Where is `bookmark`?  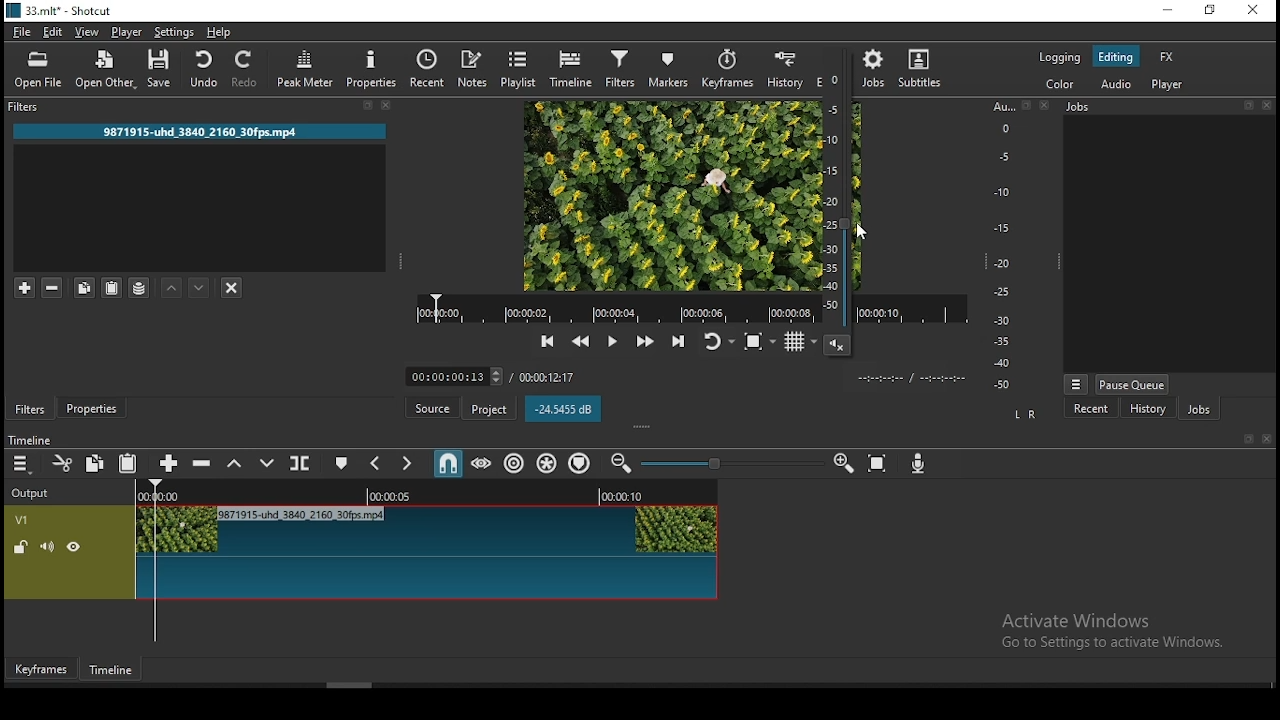 bookmark is located at coordinates (1027, 106).